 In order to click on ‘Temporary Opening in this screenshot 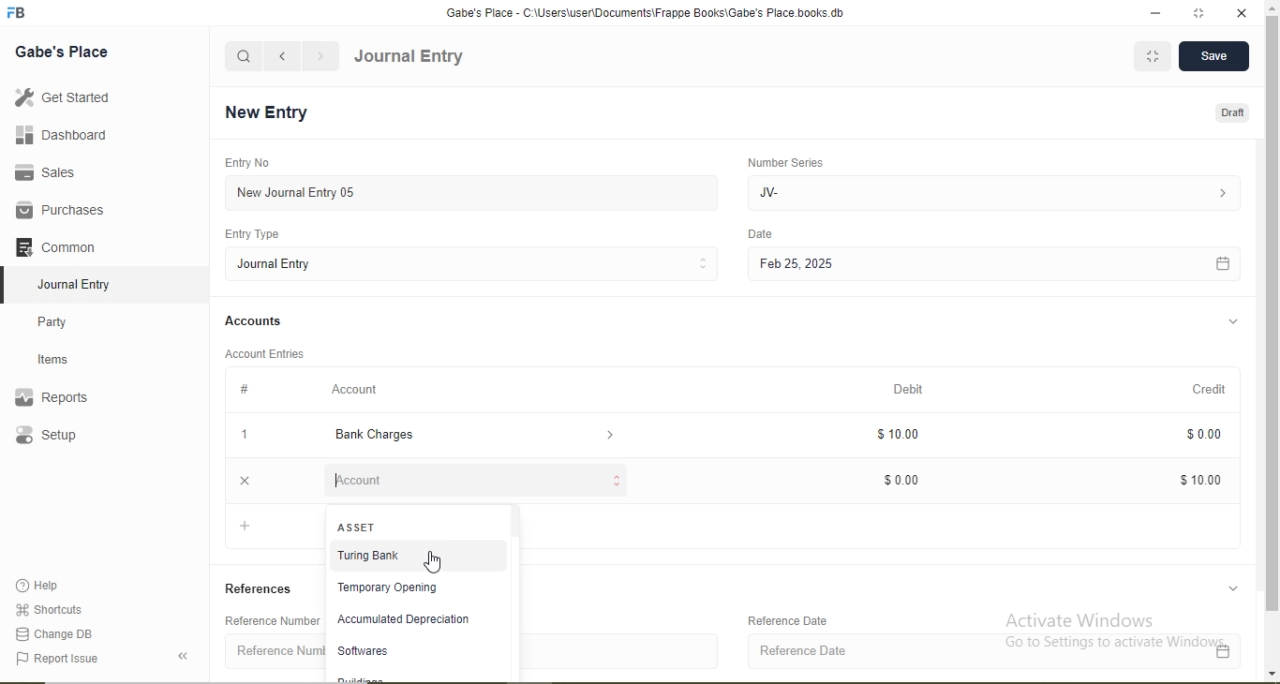, I will do `click(412, 589)`.